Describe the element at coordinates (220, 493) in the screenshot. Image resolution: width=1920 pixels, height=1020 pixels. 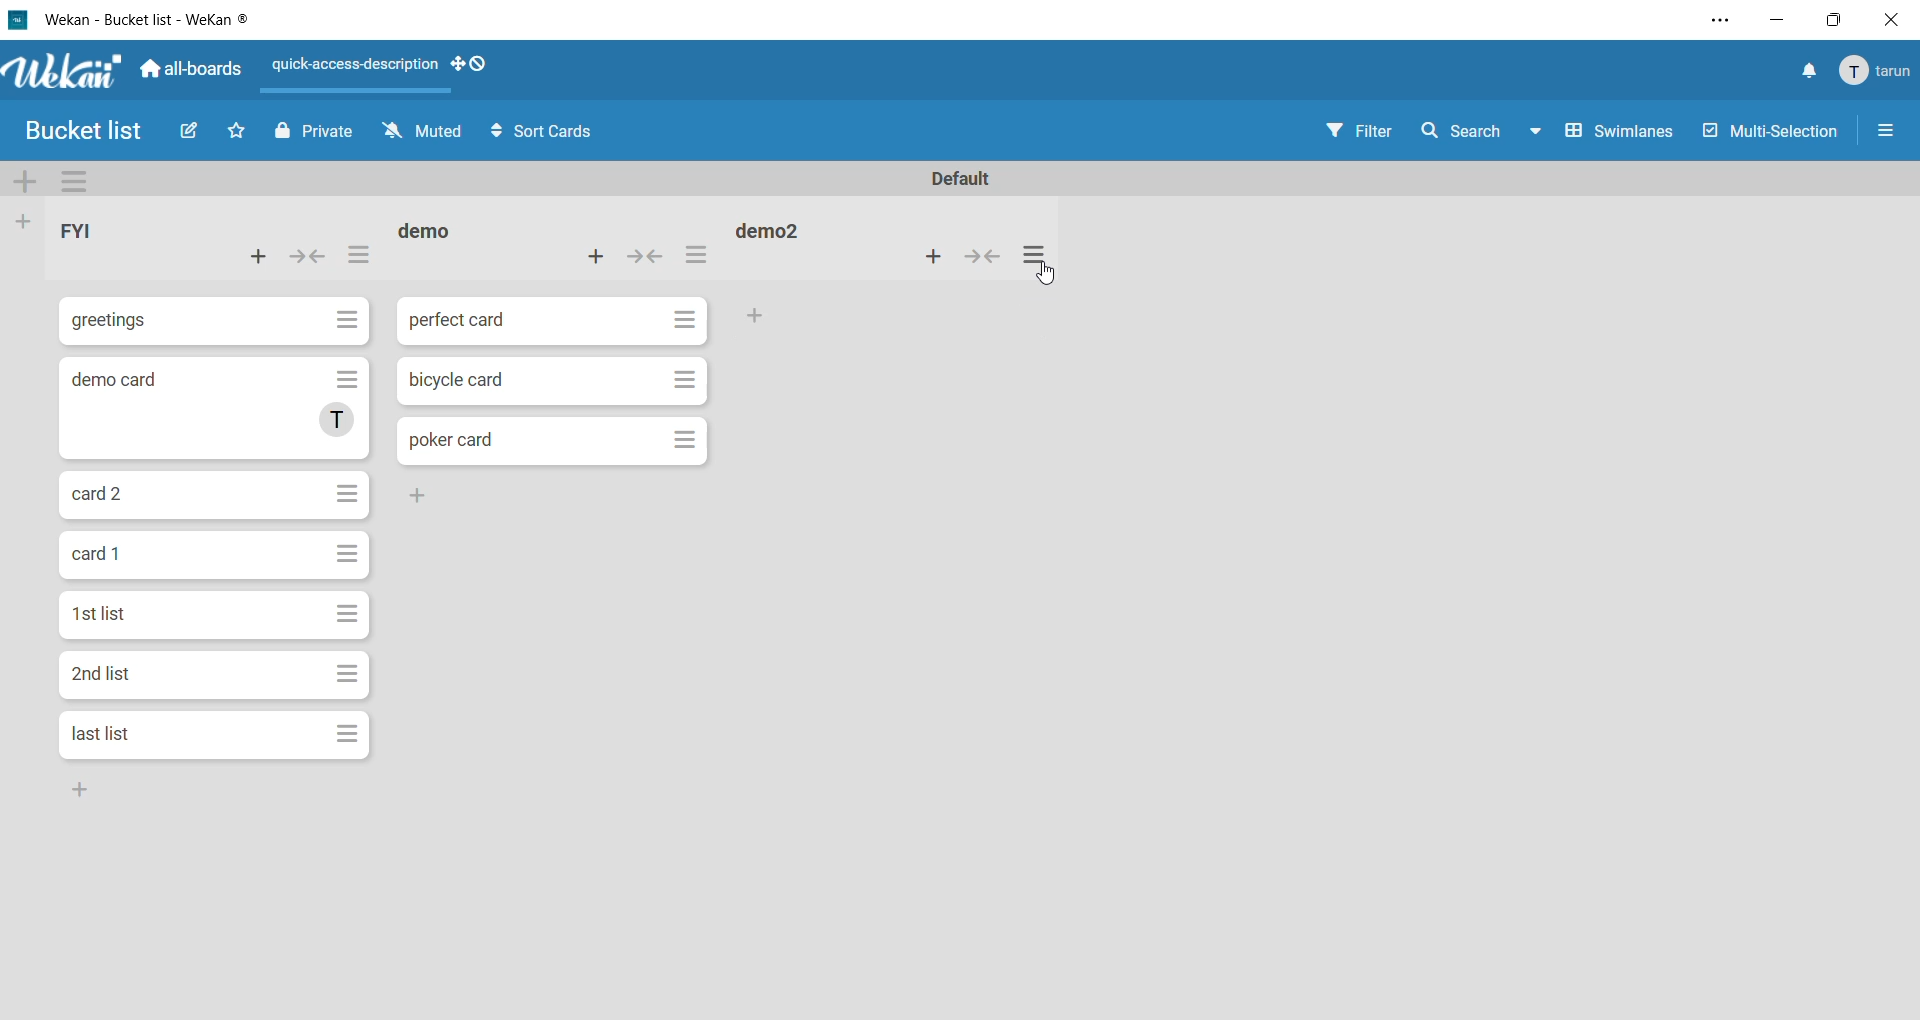
I see `cards` at that location.